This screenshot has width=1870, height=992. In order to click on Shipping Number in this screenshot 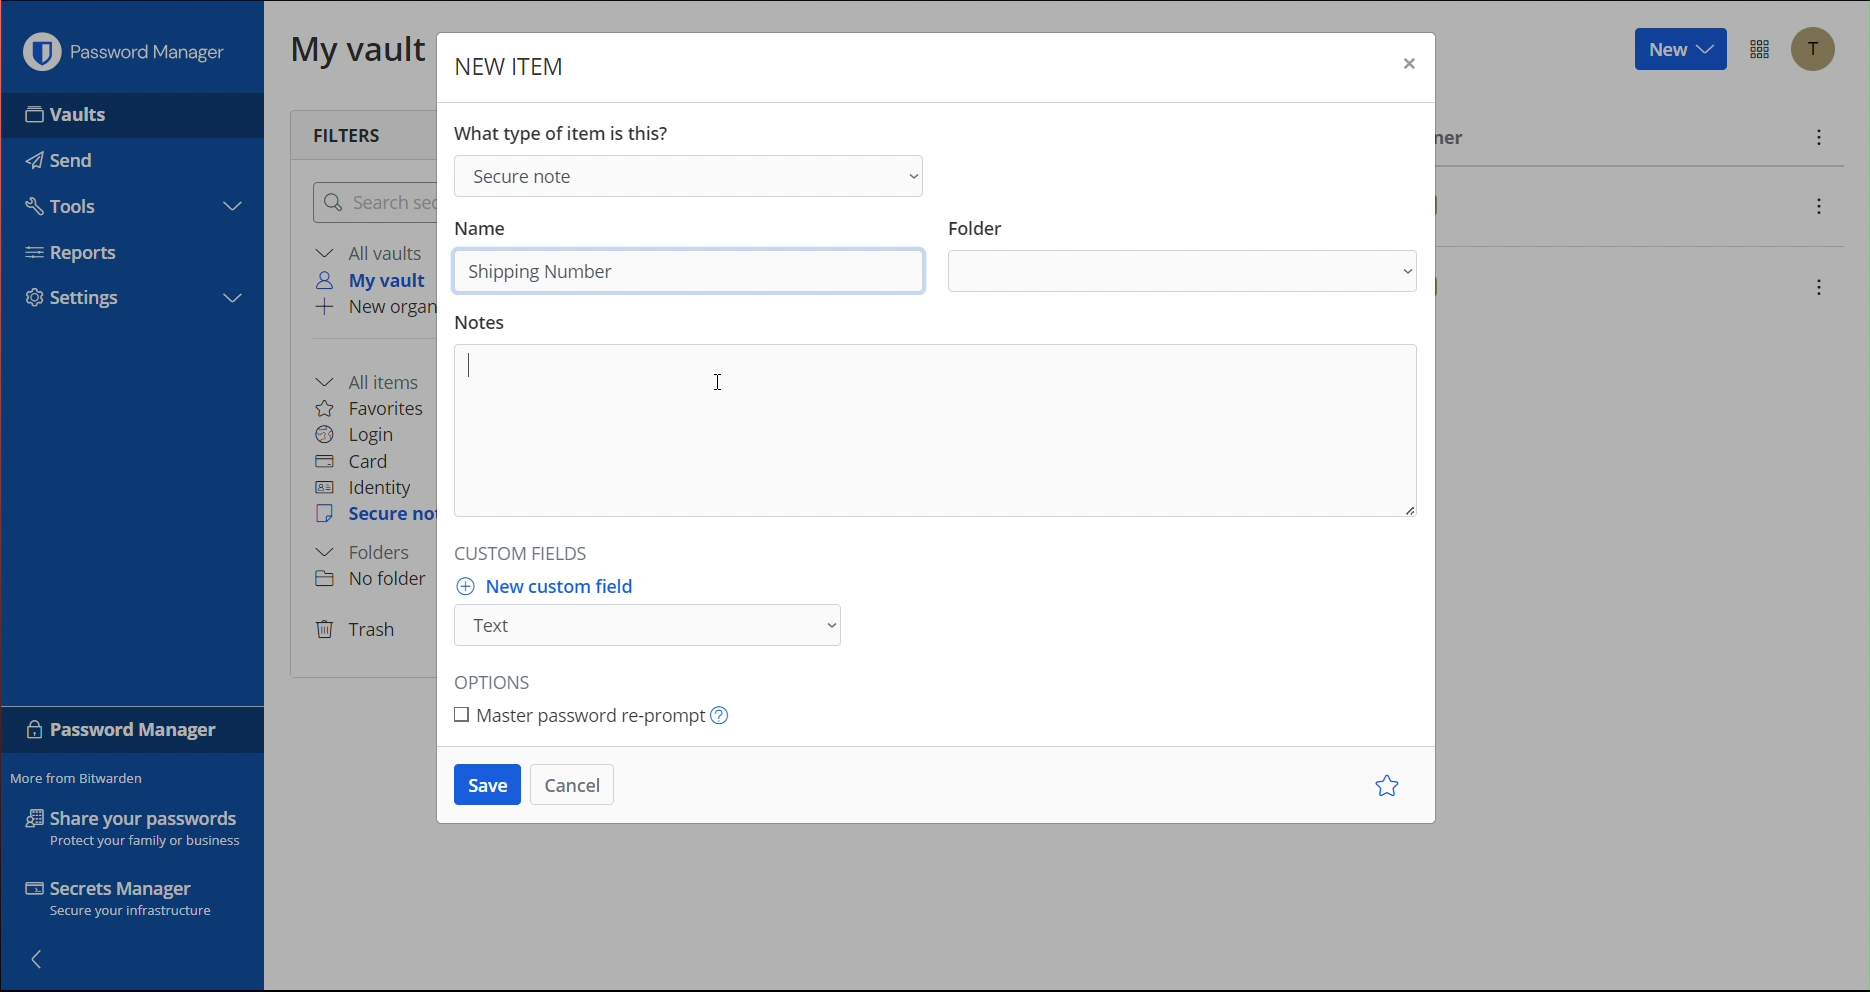, I will do `click(543, 271)`.